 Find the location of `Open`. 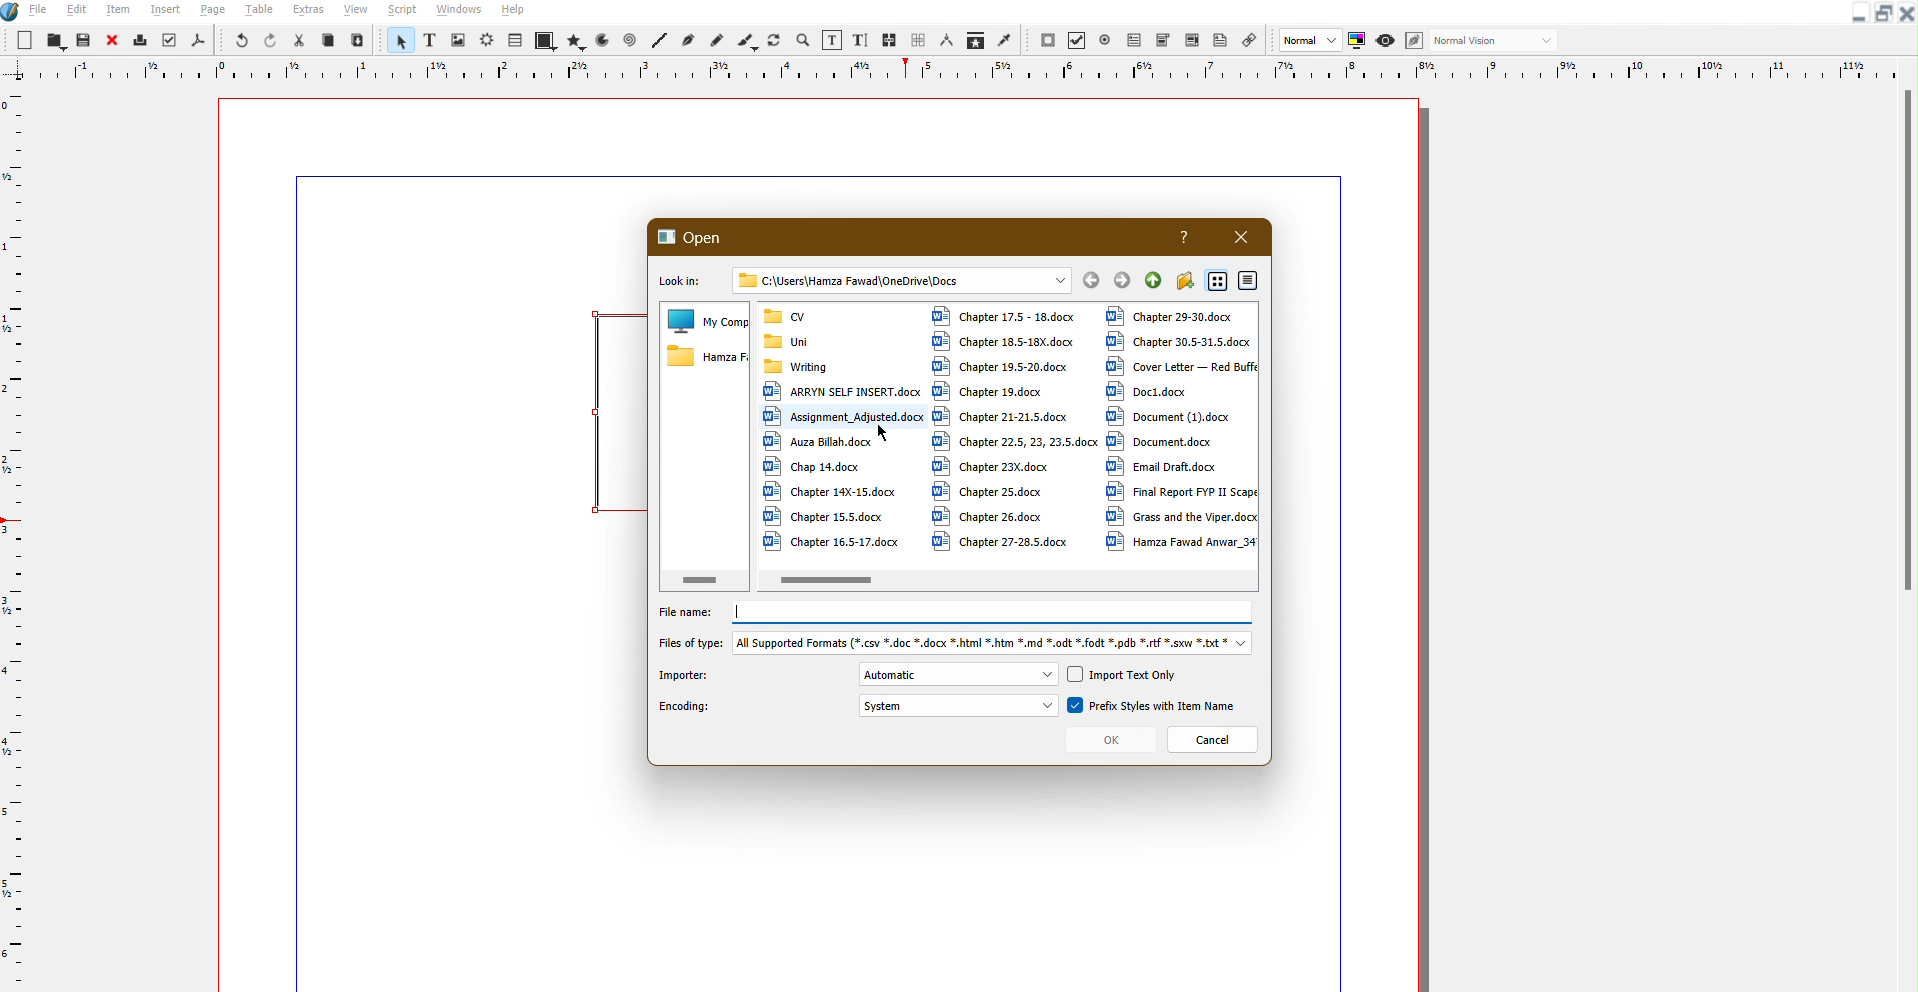

Open is located at coordinates (54, 41).